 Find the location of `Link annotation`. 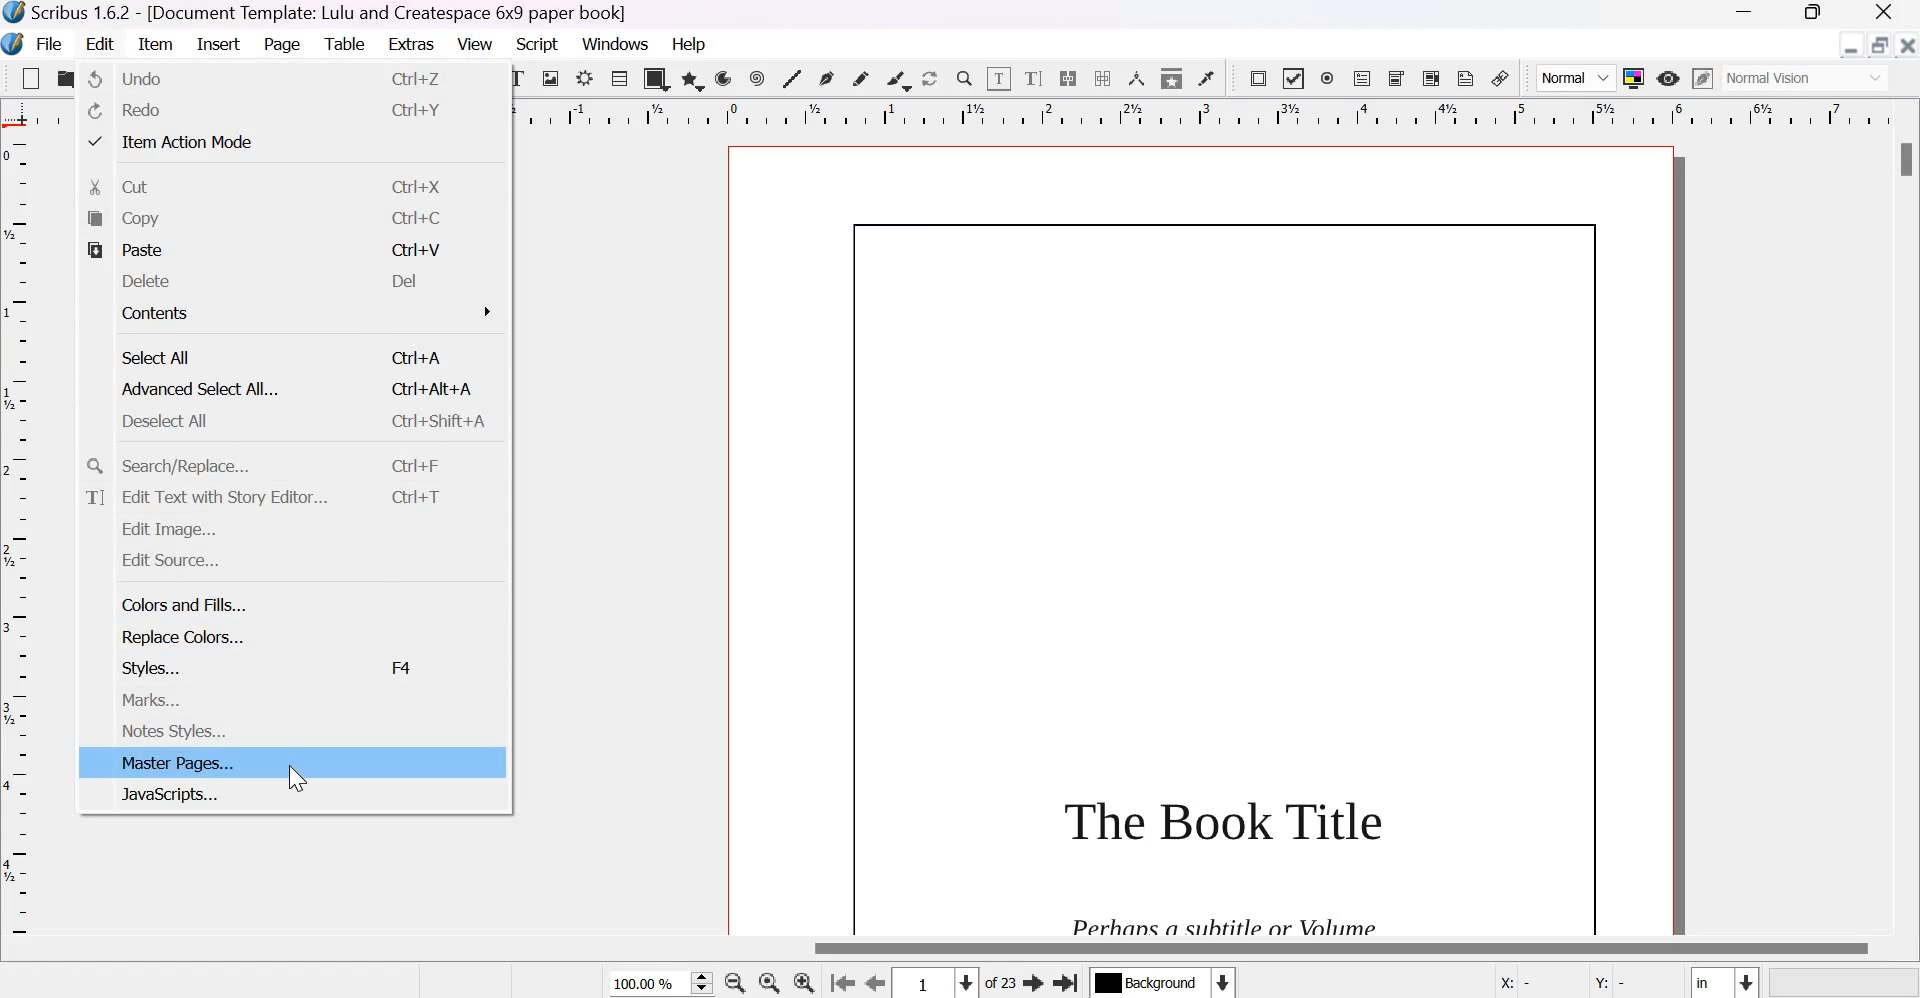

Link annotation is located at coordinates (1500, 78).